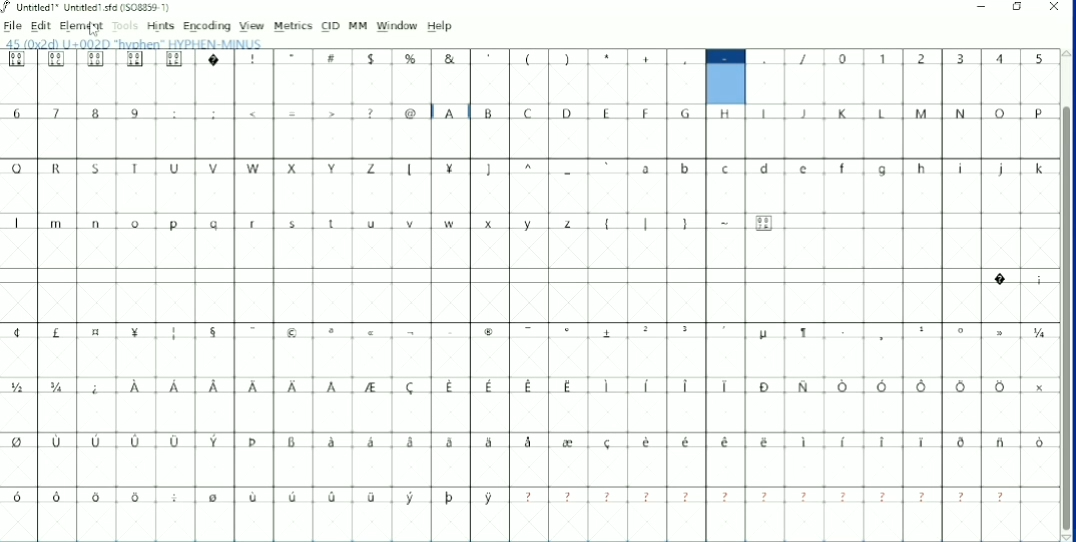  What do you see at coordinates (292, 26) in the screenshot?
I see `Metrics` at bounding box center [292, 26].